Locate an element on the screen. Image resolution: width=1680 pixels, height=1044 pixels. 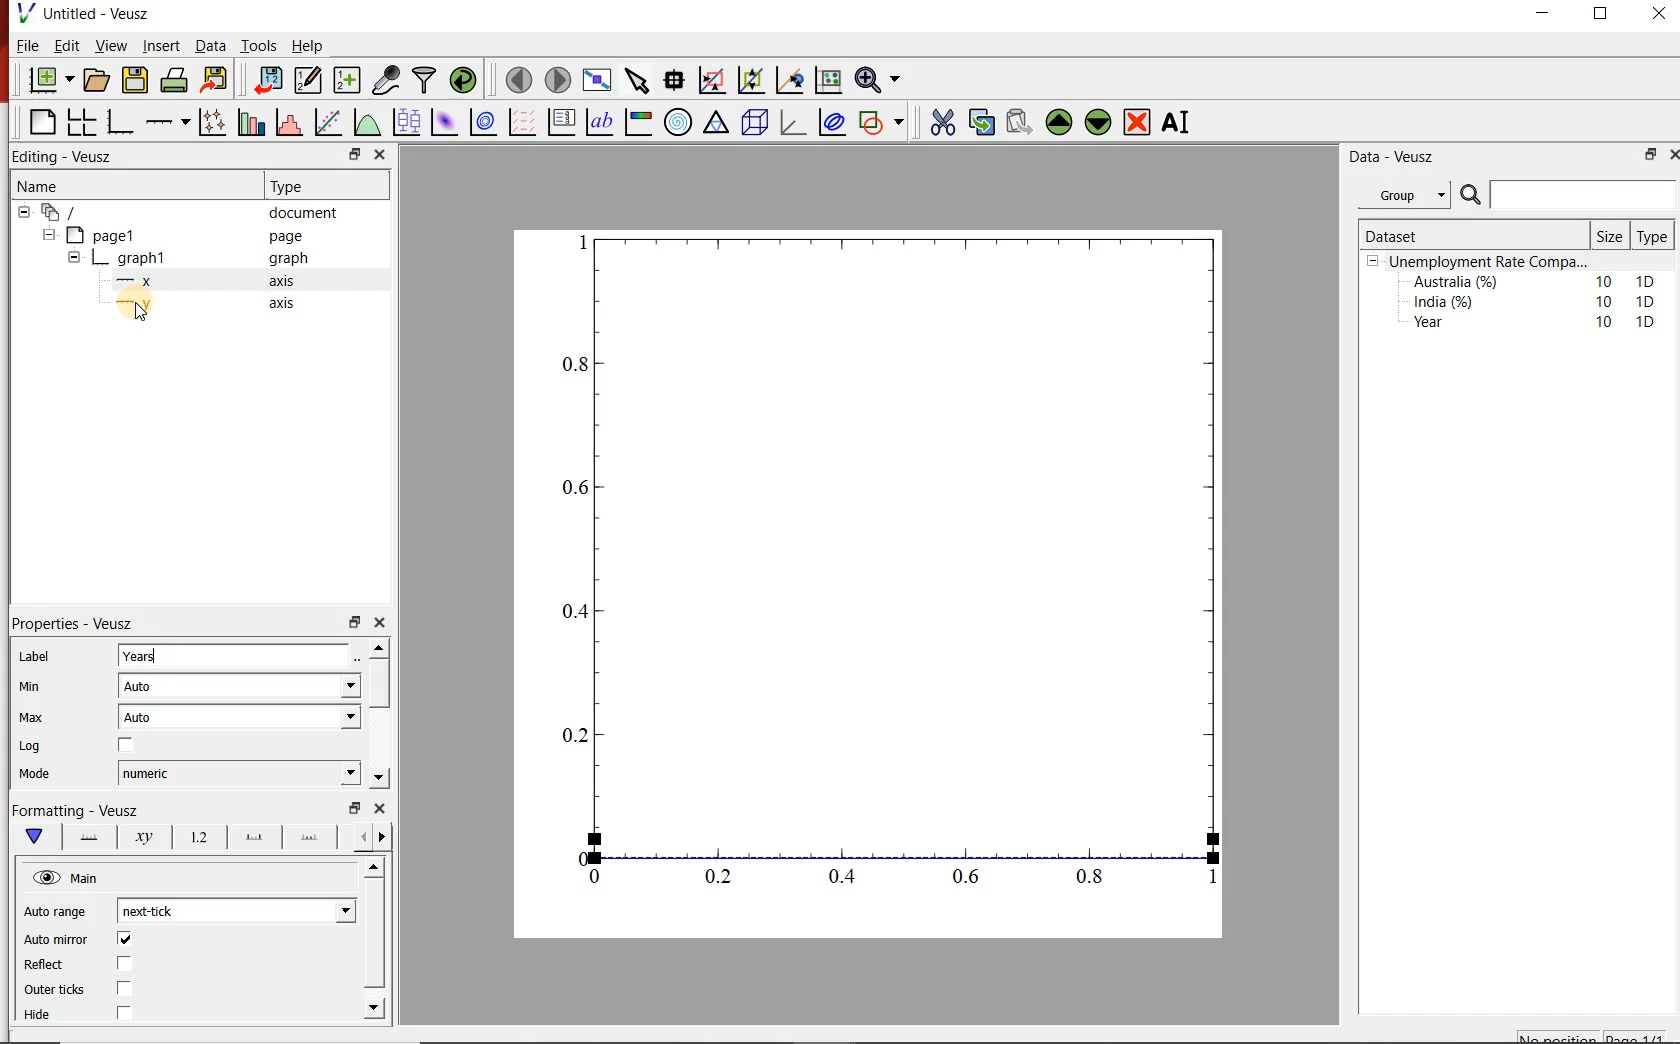
hide/unhide is located at coordinates (46, 877).